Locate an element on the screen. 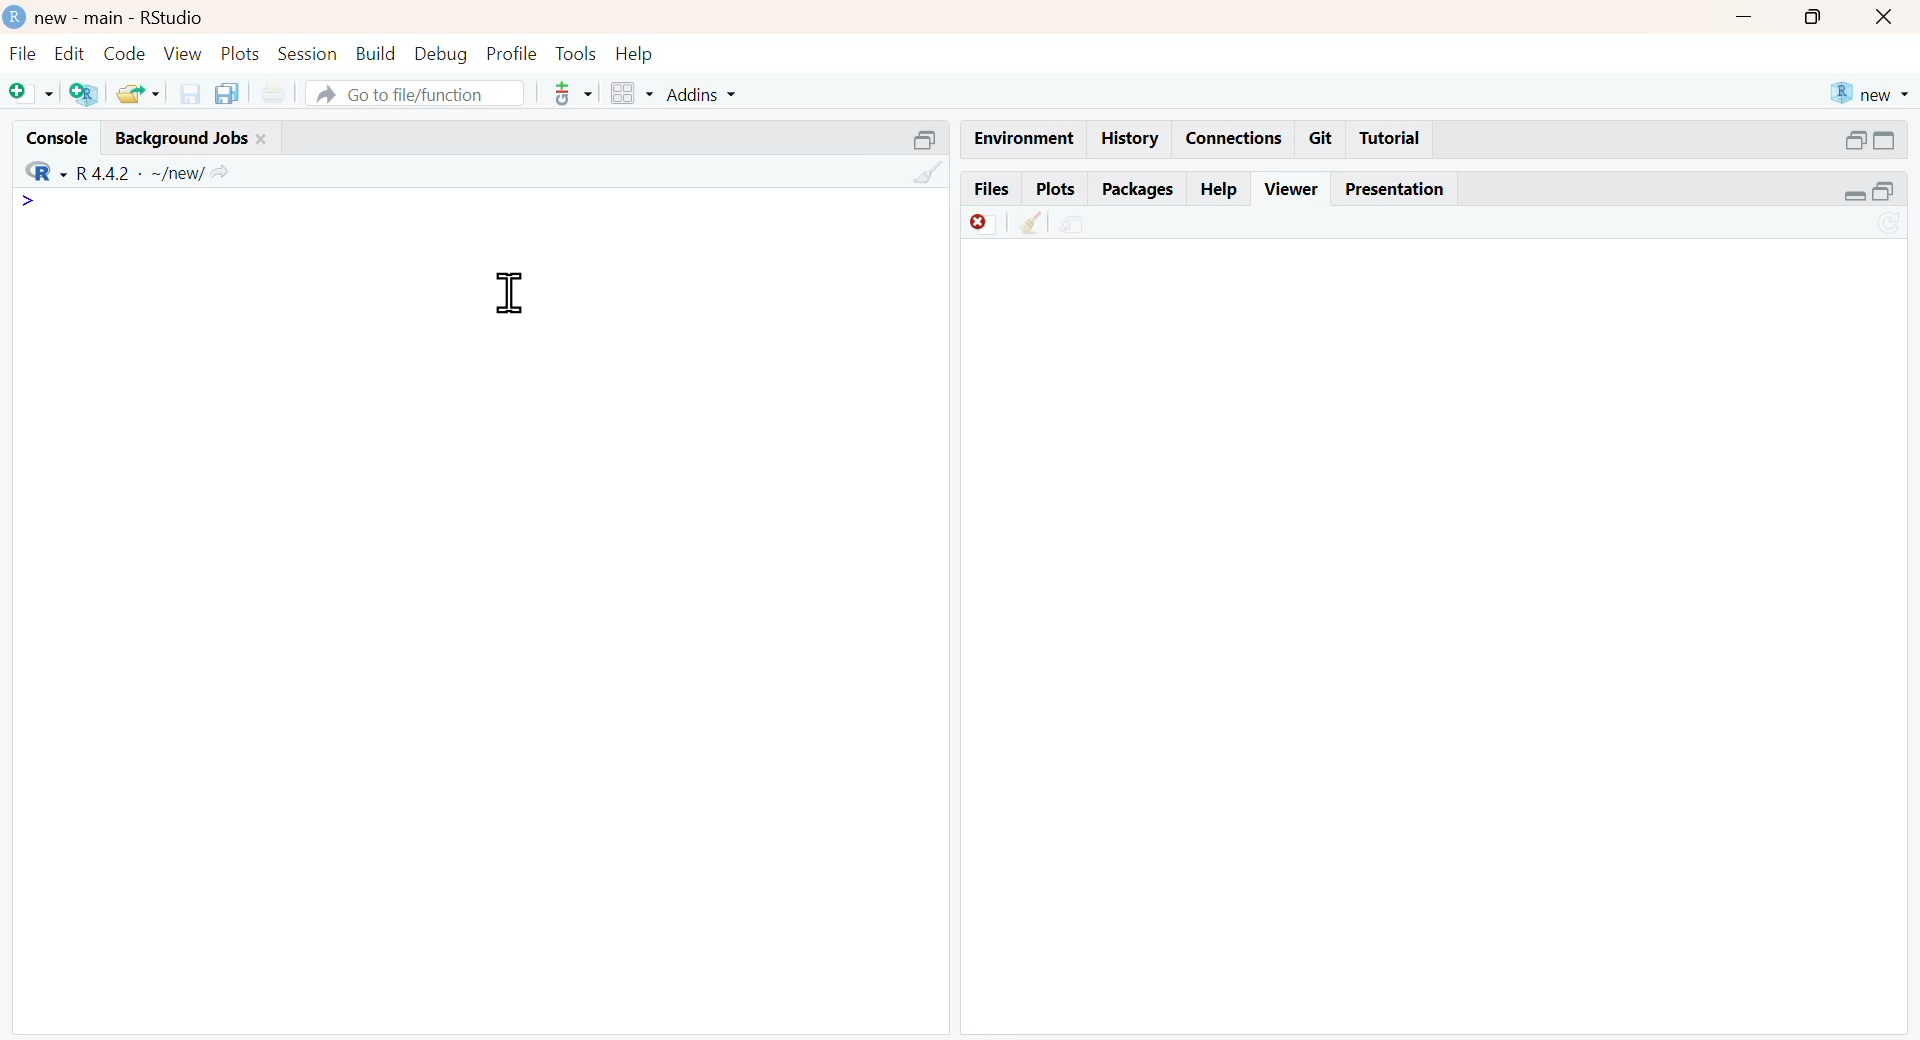  Connections is located at coordinates (1231, 136).